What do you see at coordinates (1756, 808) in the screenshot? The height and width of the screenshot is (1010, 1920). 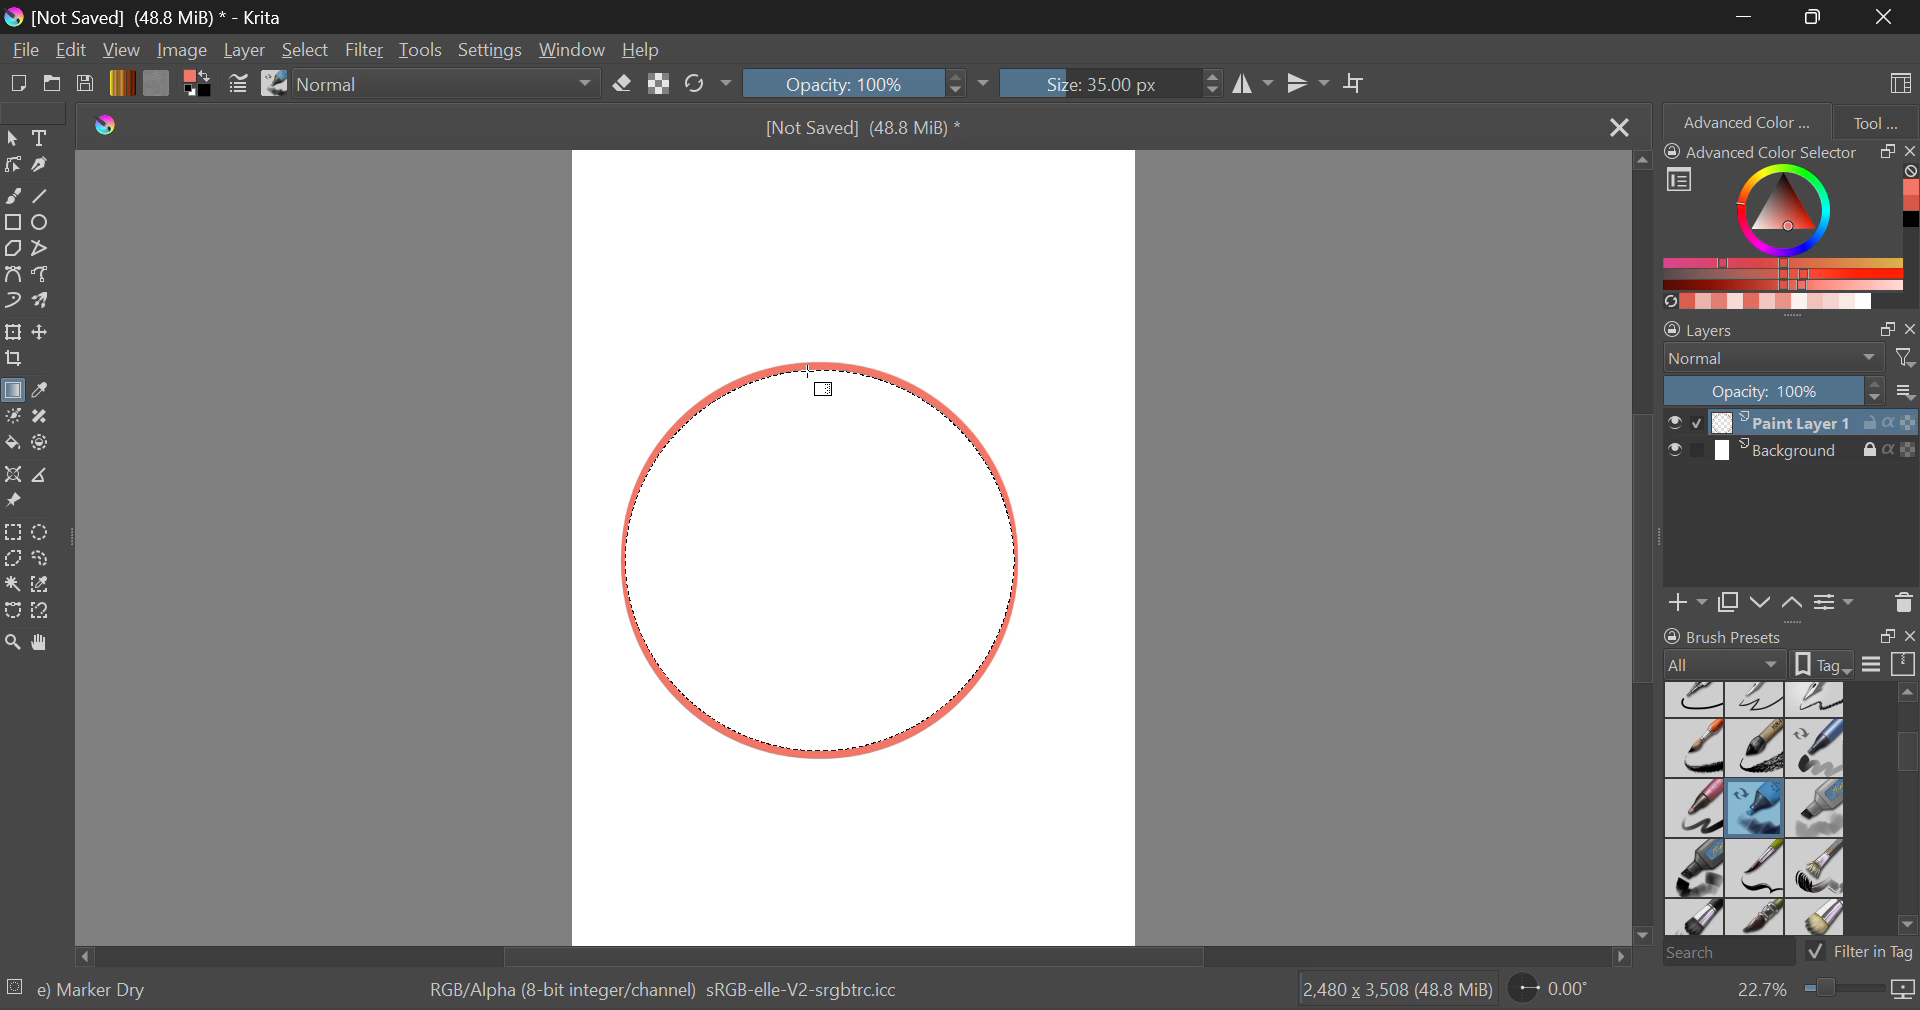 I see `Marker Dry` at bounding box center [1756, 808].